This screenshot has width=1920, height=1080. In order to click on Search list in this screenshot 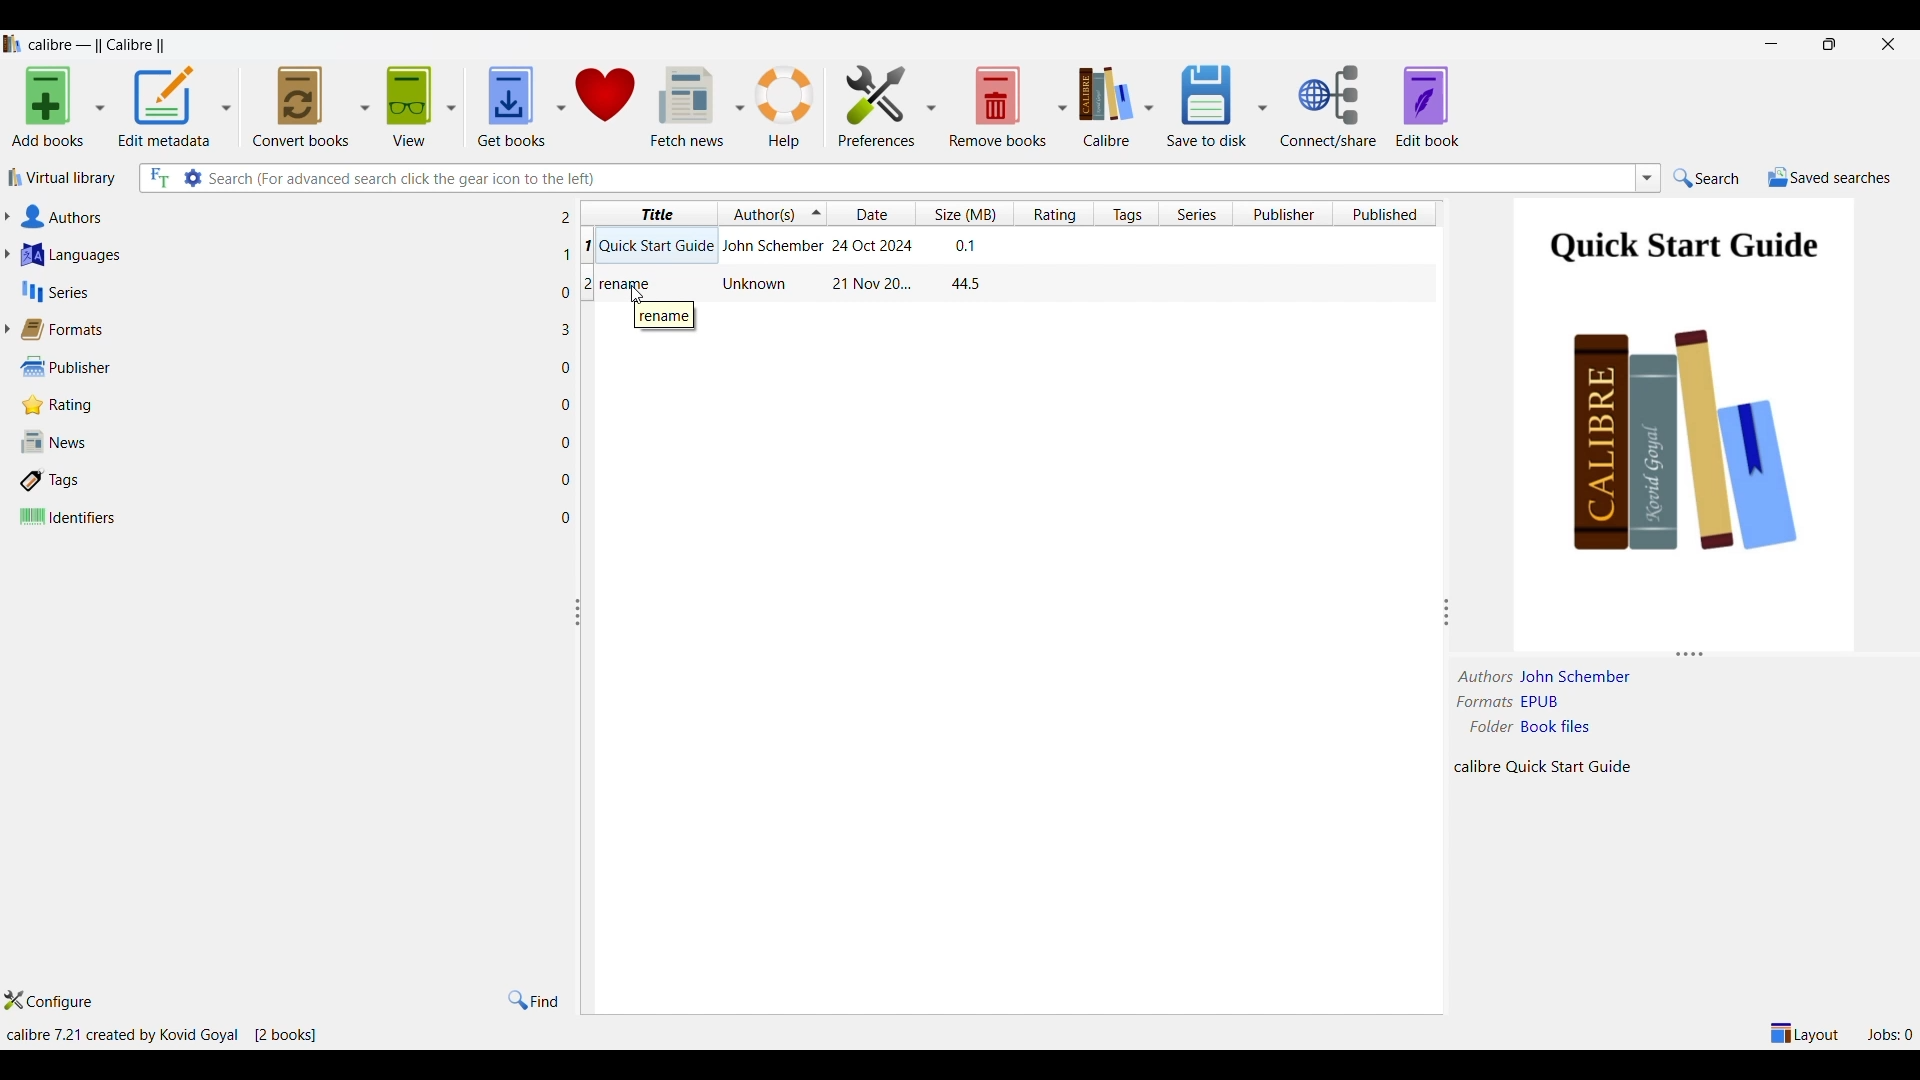, I will do `click(1648, 178)`.